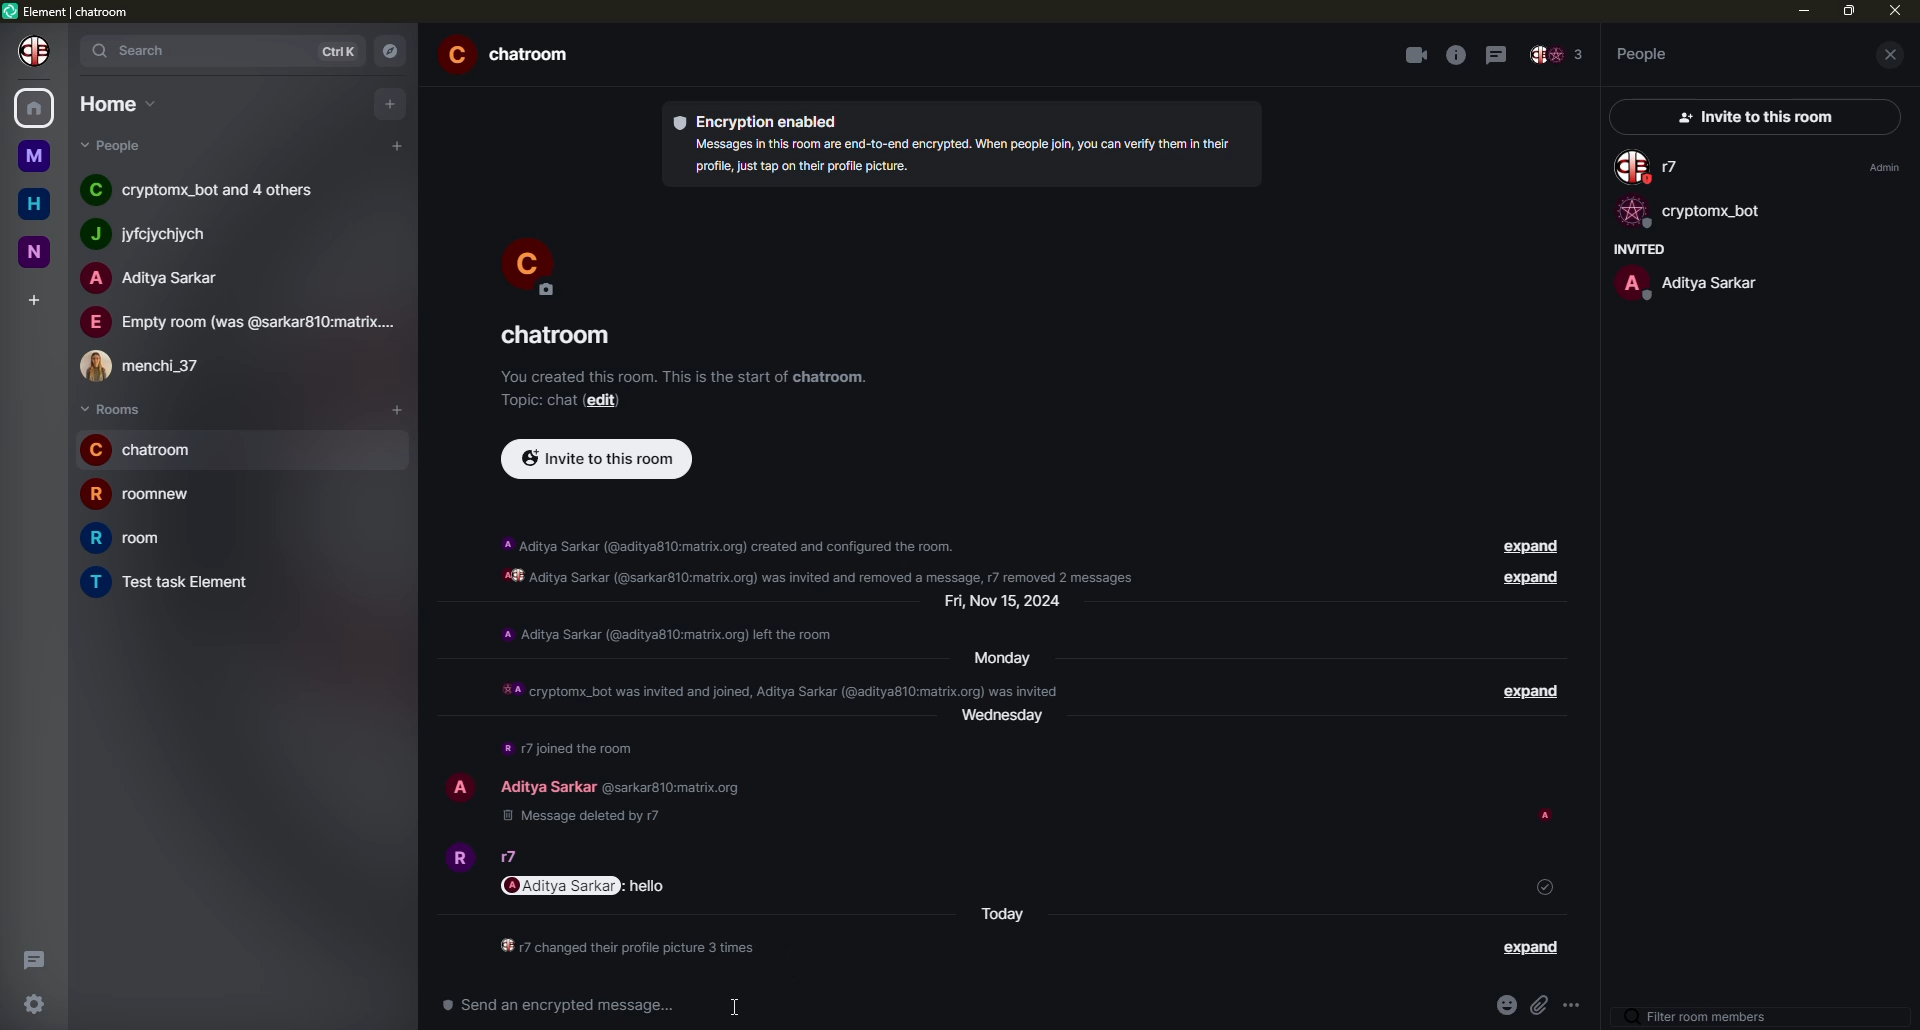 This screenshot has height=1030, width=1920. What do you see at coordinates (72, 13) in the screenshot?
I see `element` at bounding box center [72, 13].